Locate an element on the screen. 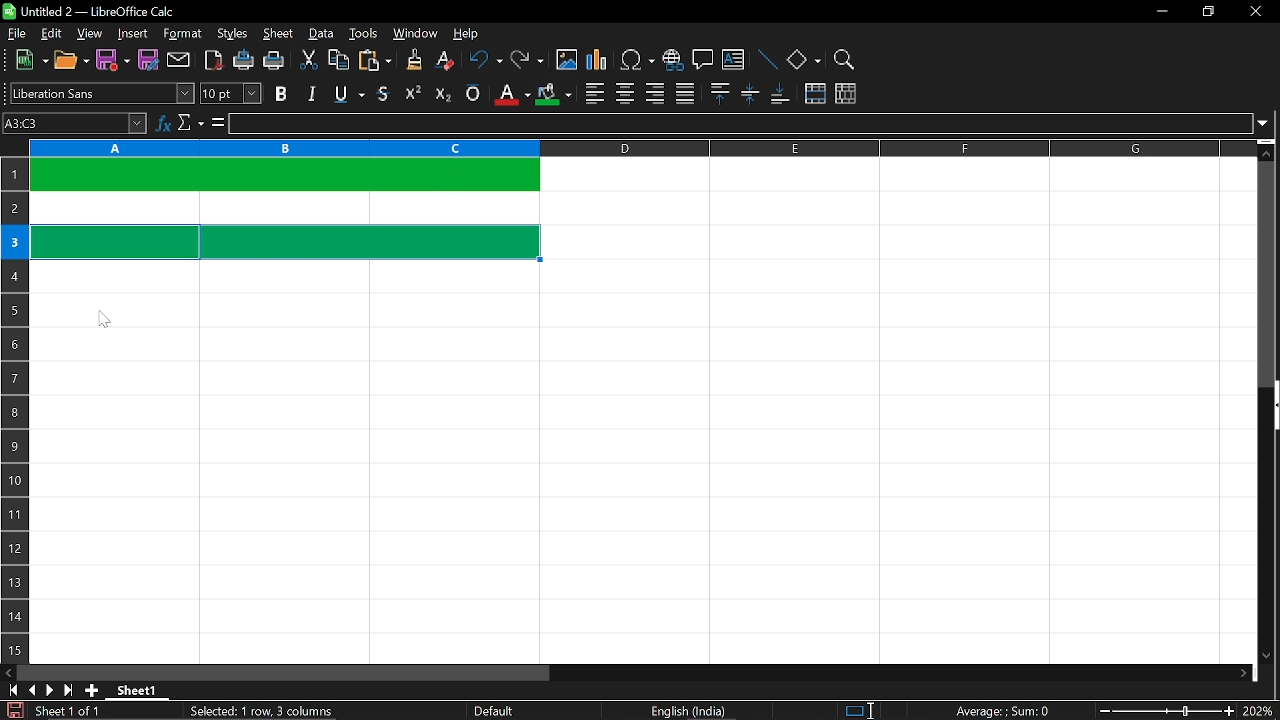  Sheet 1 is located at coordinates (137, 690).